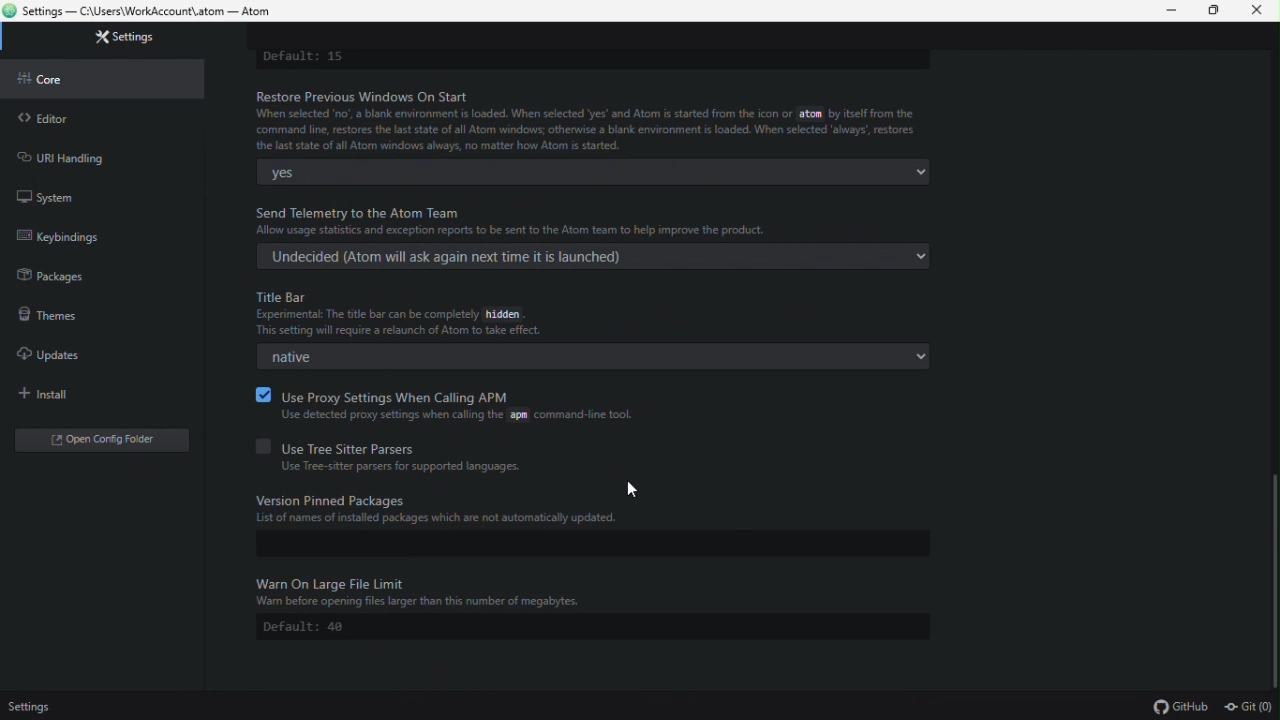 Image resolution: width=1280 pixels, height=720 pixels. What do you see at coordinates (588, 544) in the screenshot?
I see `textbox` at bounding box center [588, 544].